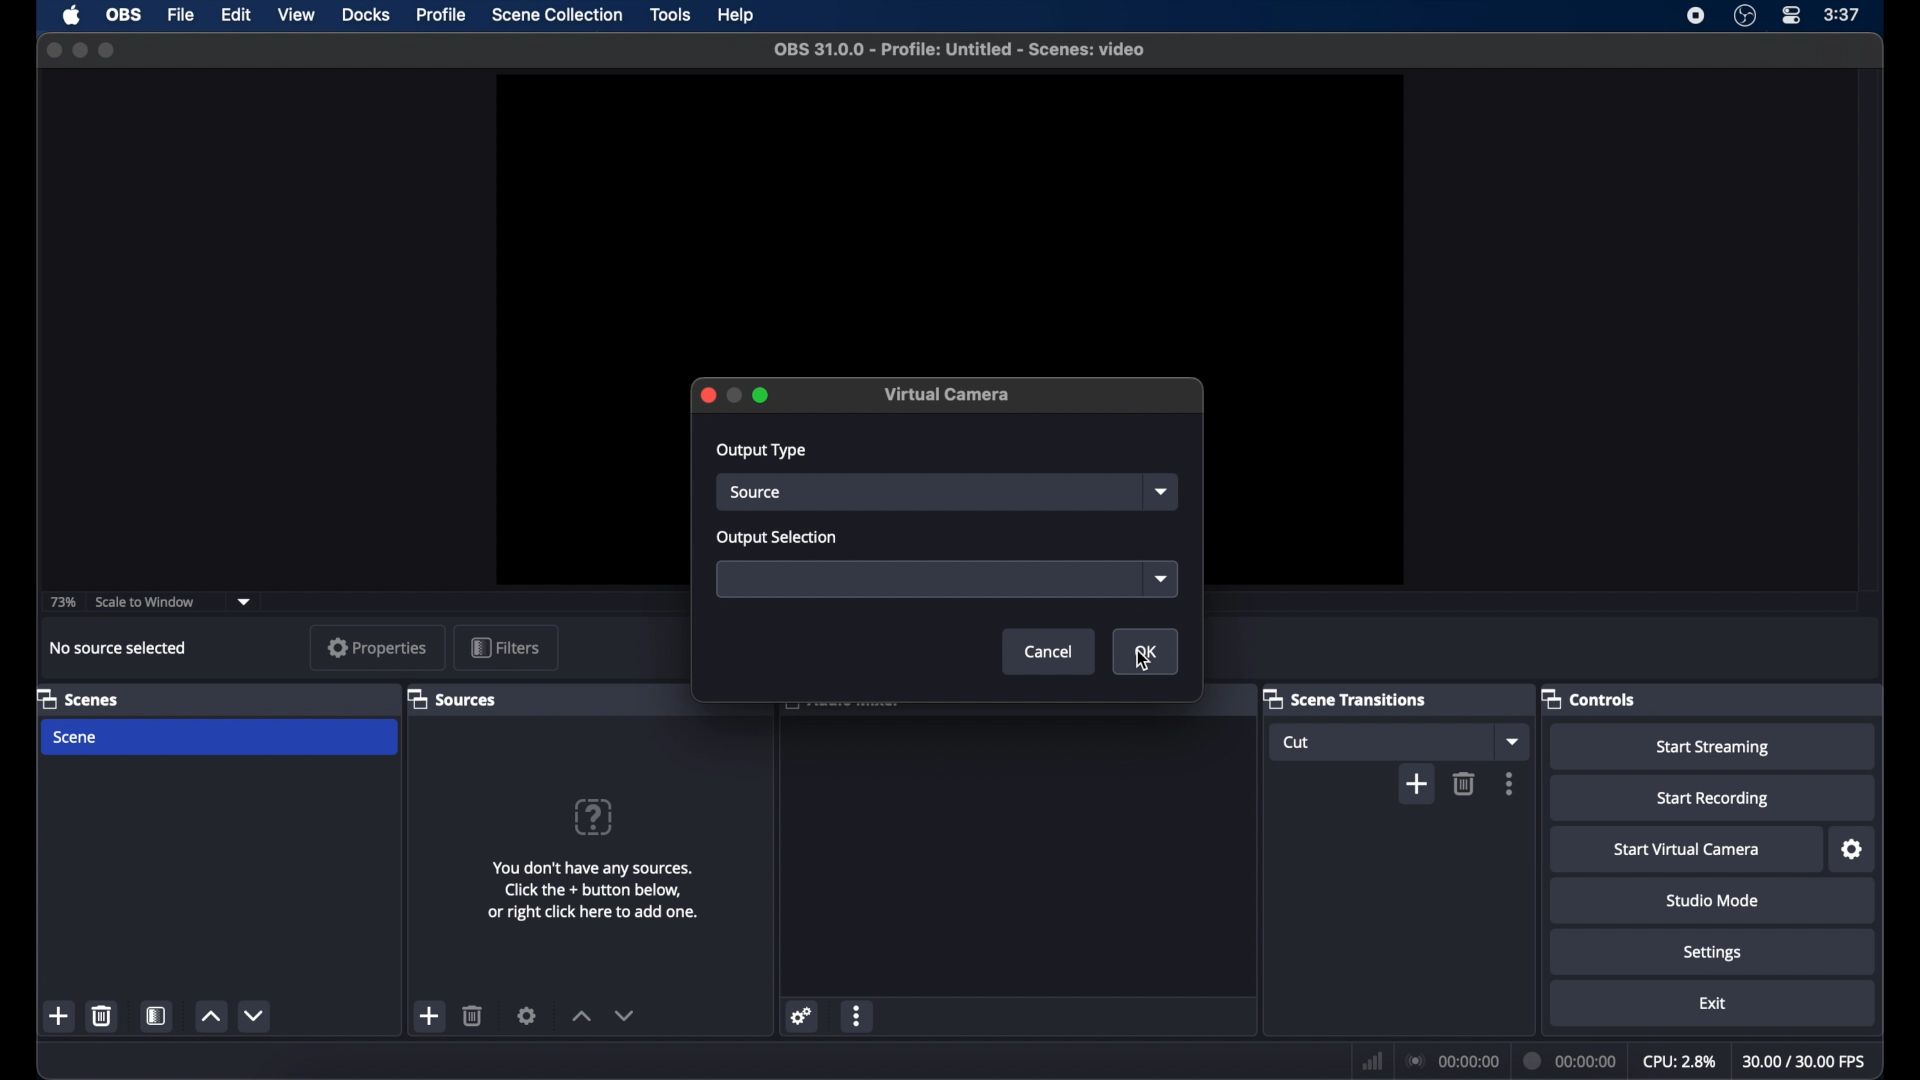  Describe the element at coordinates (1712, 748) in the screenshot. I see `start streaming` at that location.